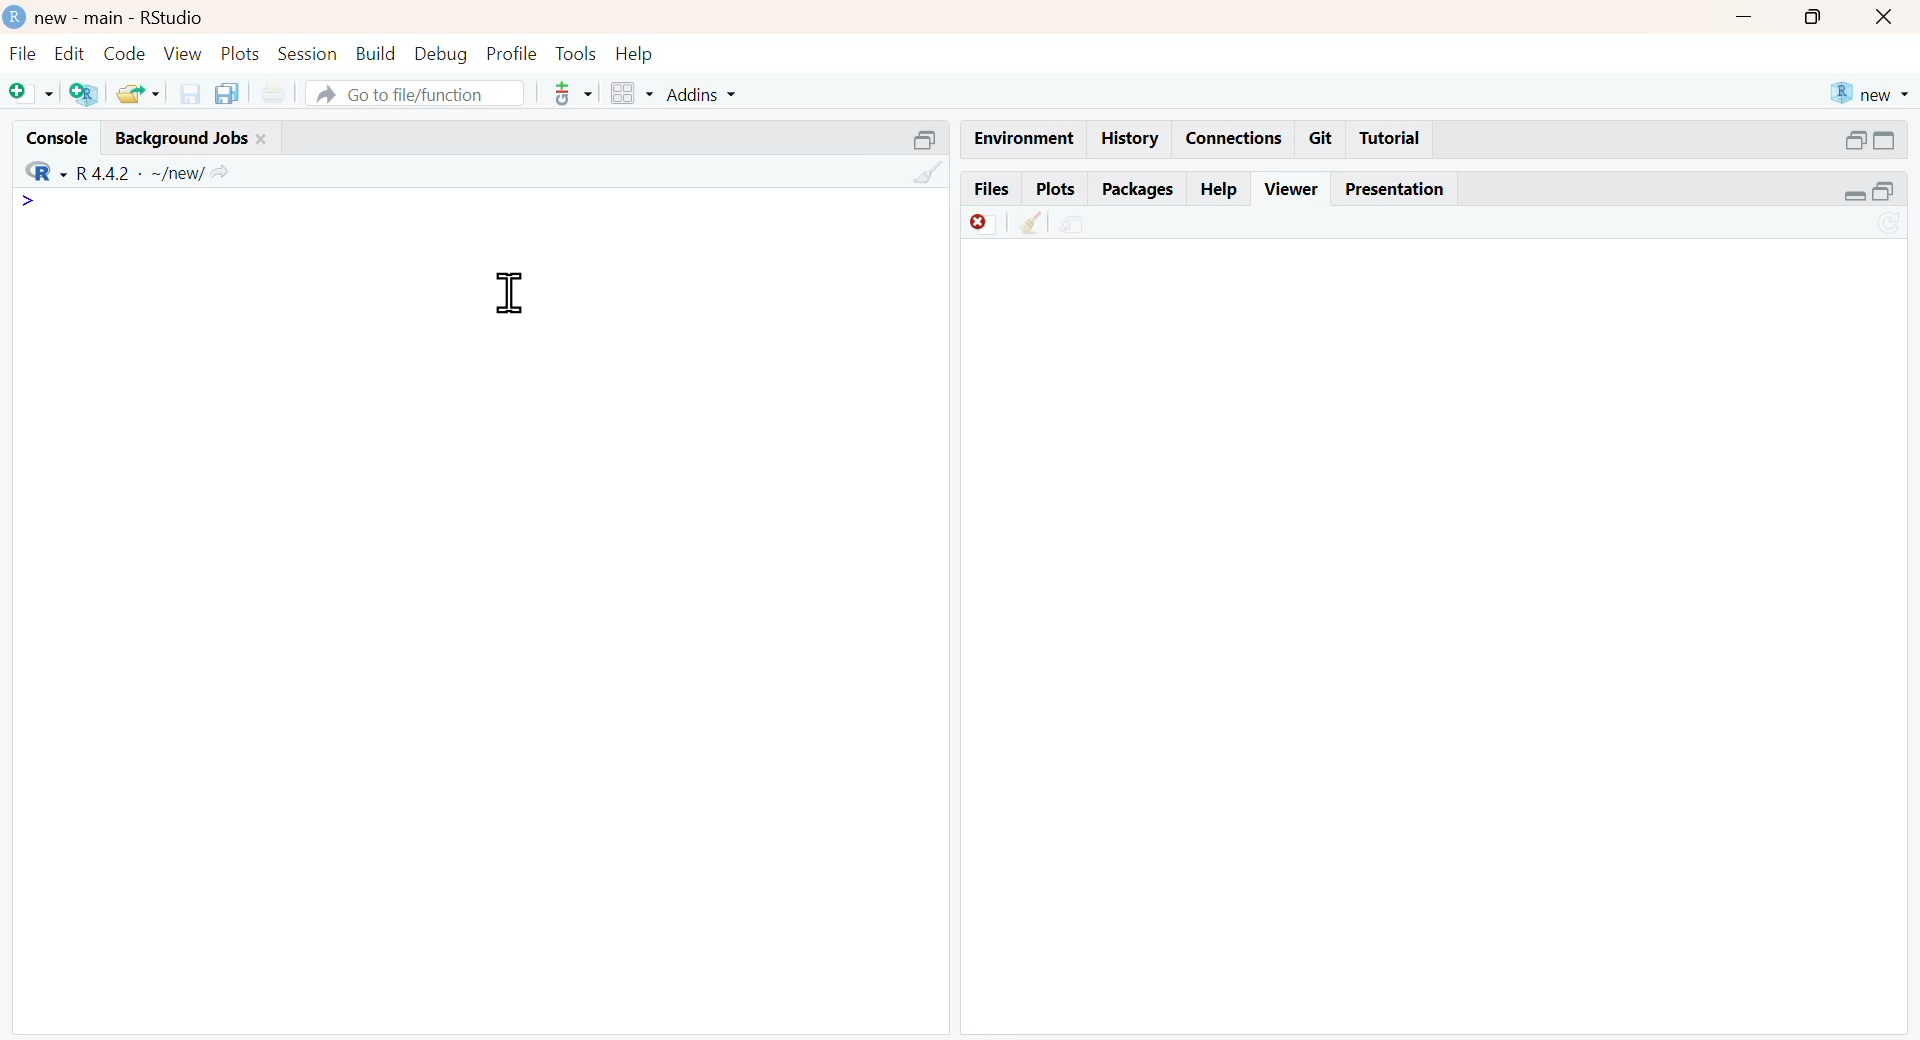 This screenshot has width=1920, height=1040. Describe the element at coordinates (146, 17) in the screenshot. I see `) new - main - RStudio` at that location.